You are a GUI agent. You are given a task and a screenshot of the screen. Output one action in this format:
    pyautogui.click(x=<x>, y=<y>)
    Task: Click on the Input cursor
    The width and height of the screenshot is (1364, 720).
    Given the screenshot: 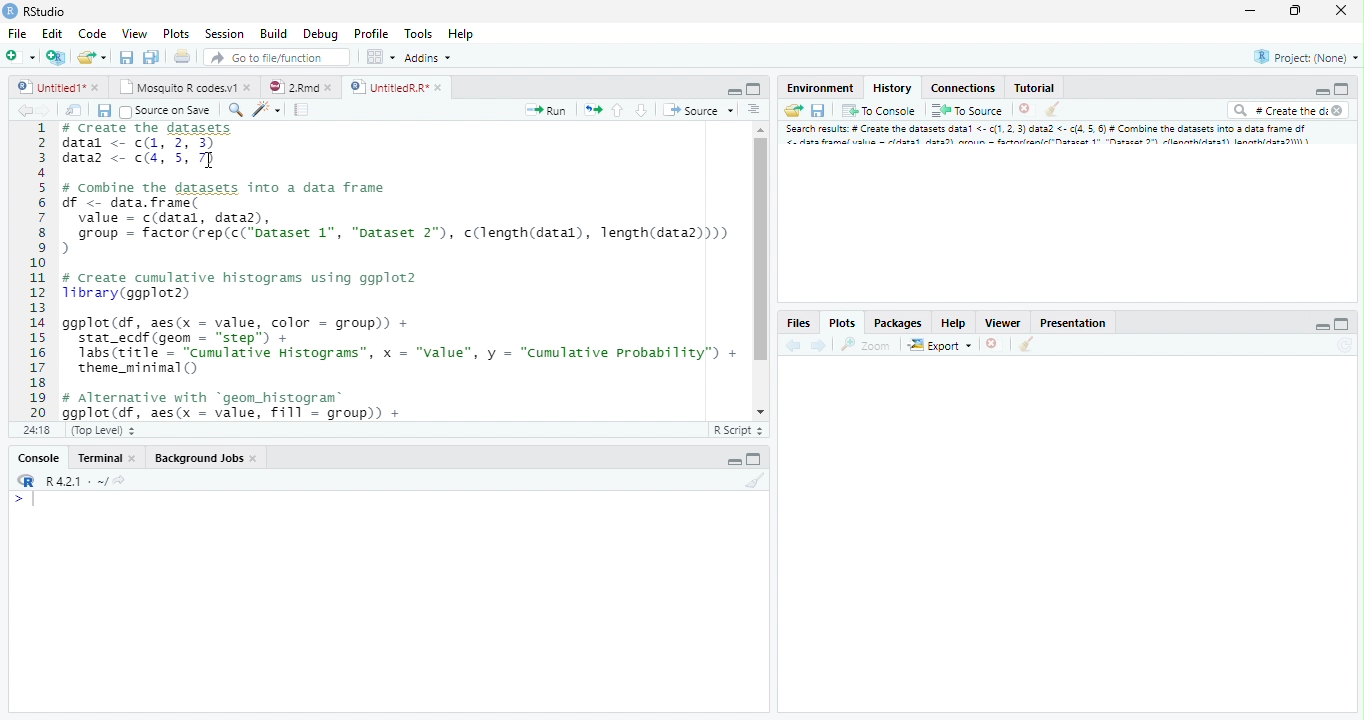 What is the action you would take?
    pyautogui.click(x=30, y=500)
    